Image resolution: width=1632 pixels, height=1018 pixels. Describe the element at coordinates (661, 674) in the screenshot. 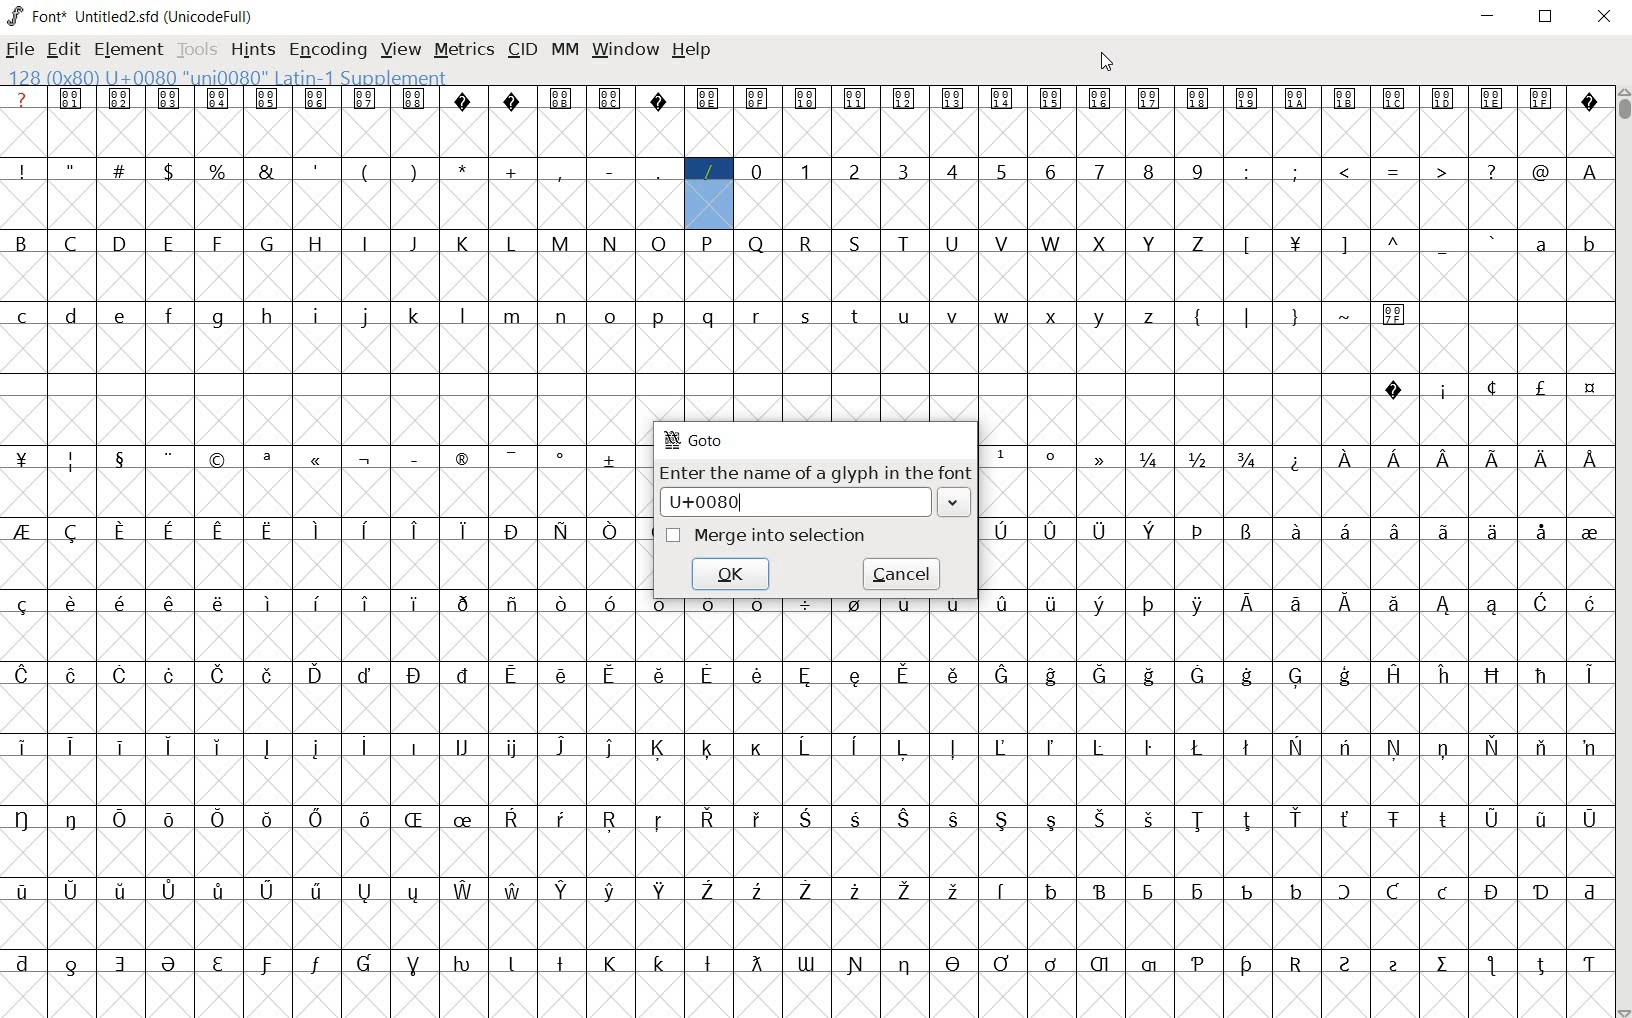

I see `glyph` at that location.